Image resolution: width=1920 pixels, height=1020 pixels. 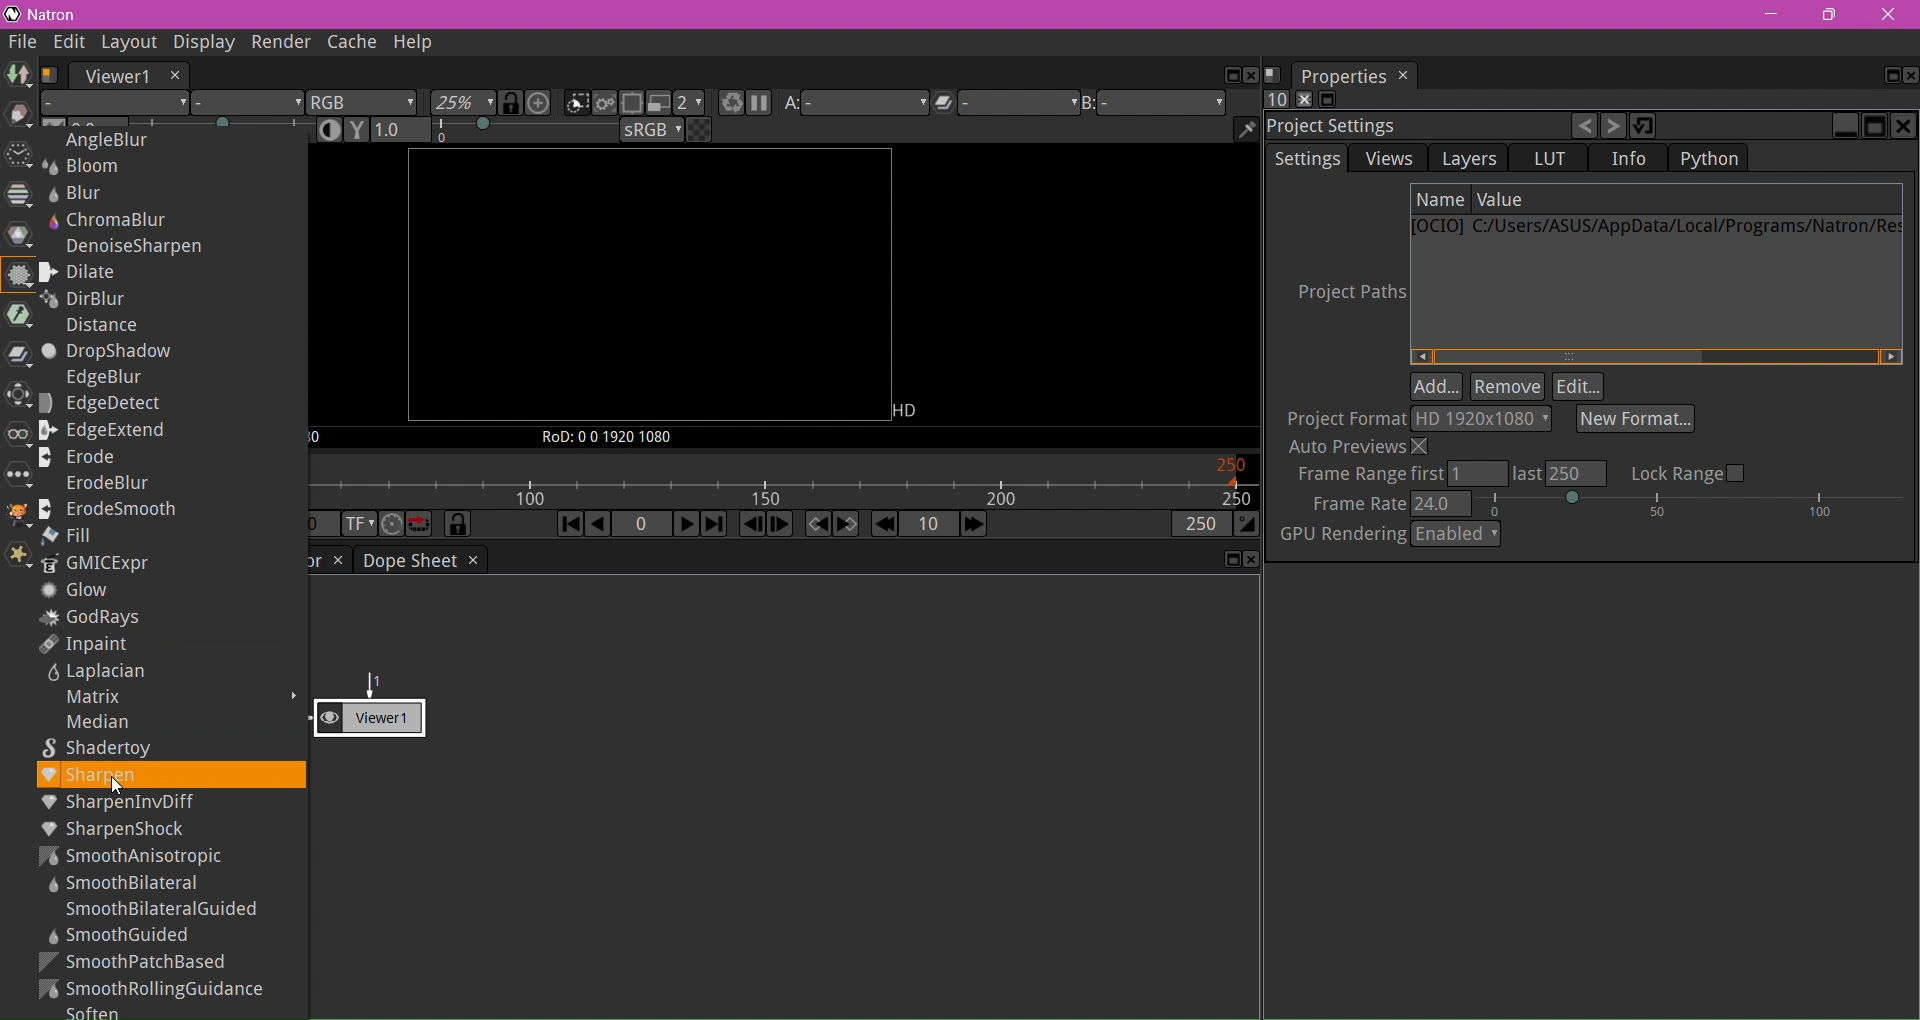 I want to click on Region of Definition of the displayed image, so click(x=617, y=437).